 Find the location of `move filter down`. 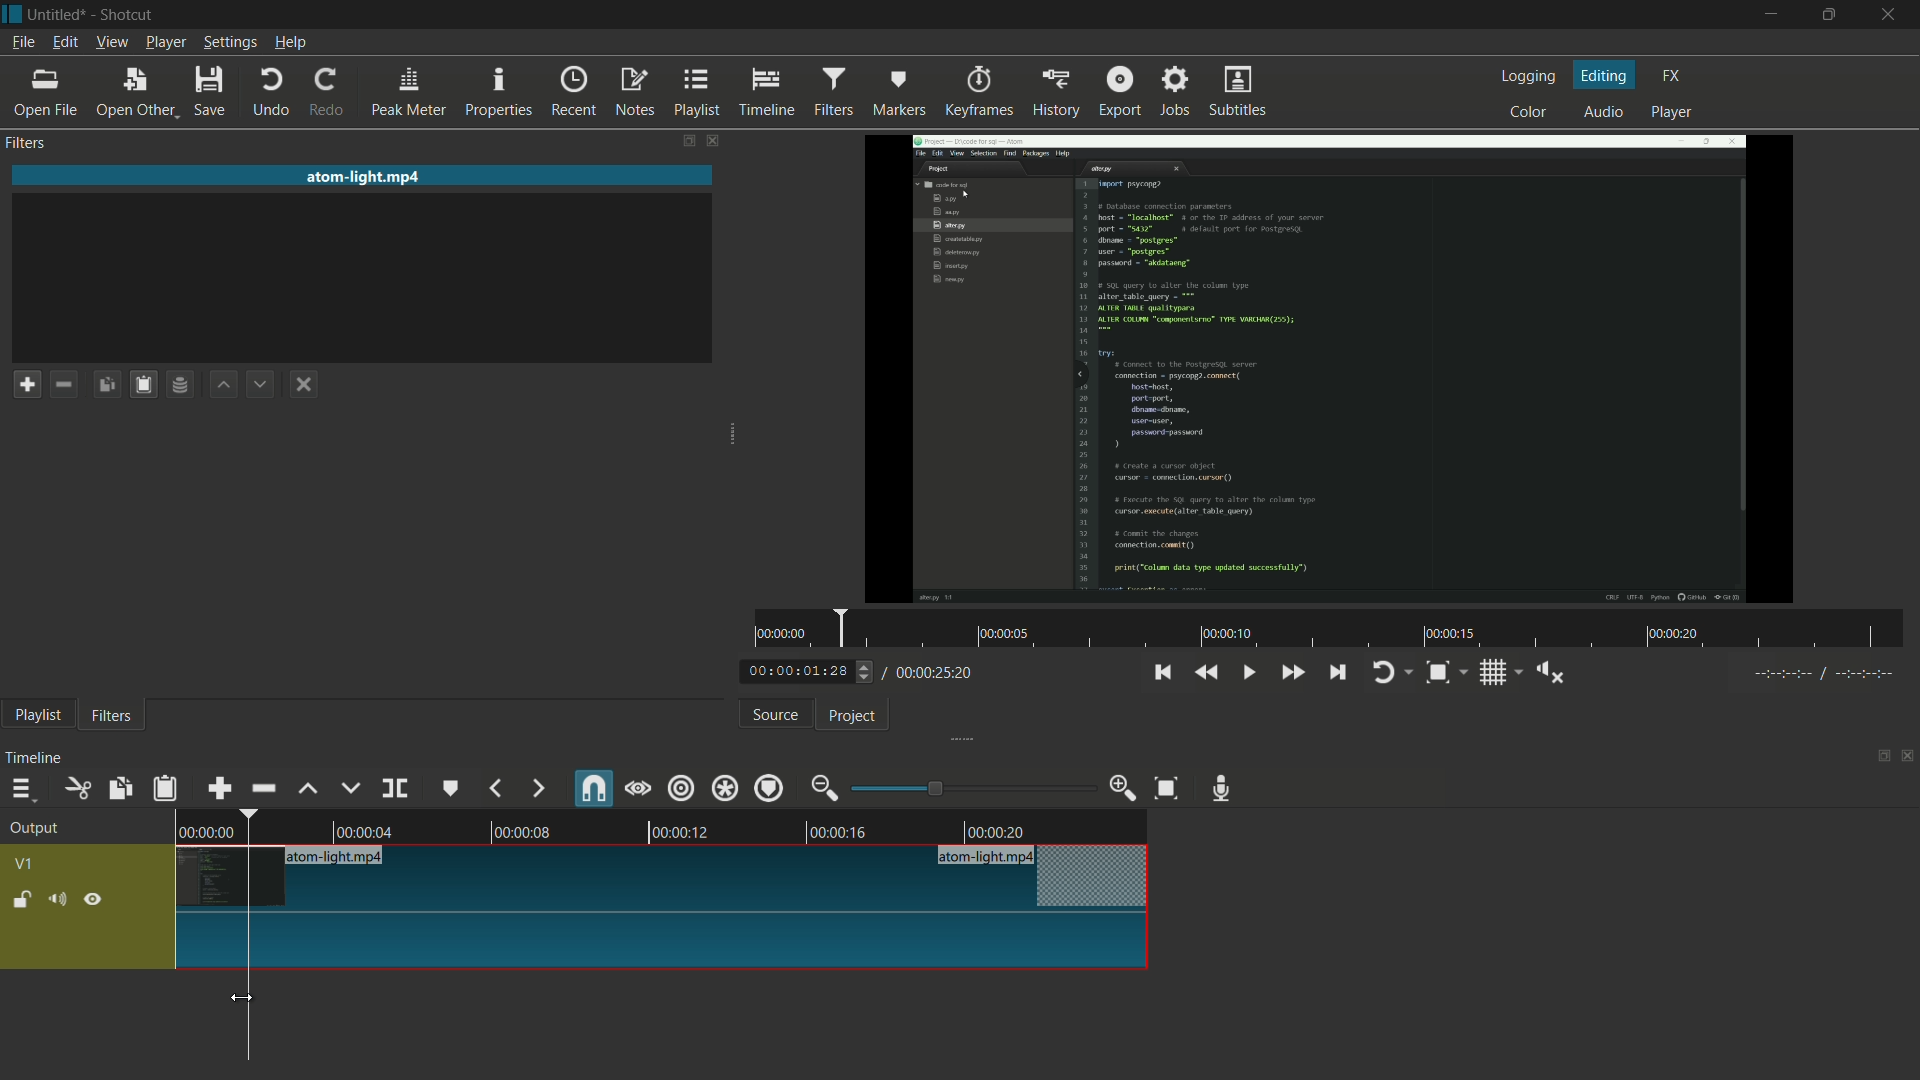

move filter down is located at coordinates (266, 383).